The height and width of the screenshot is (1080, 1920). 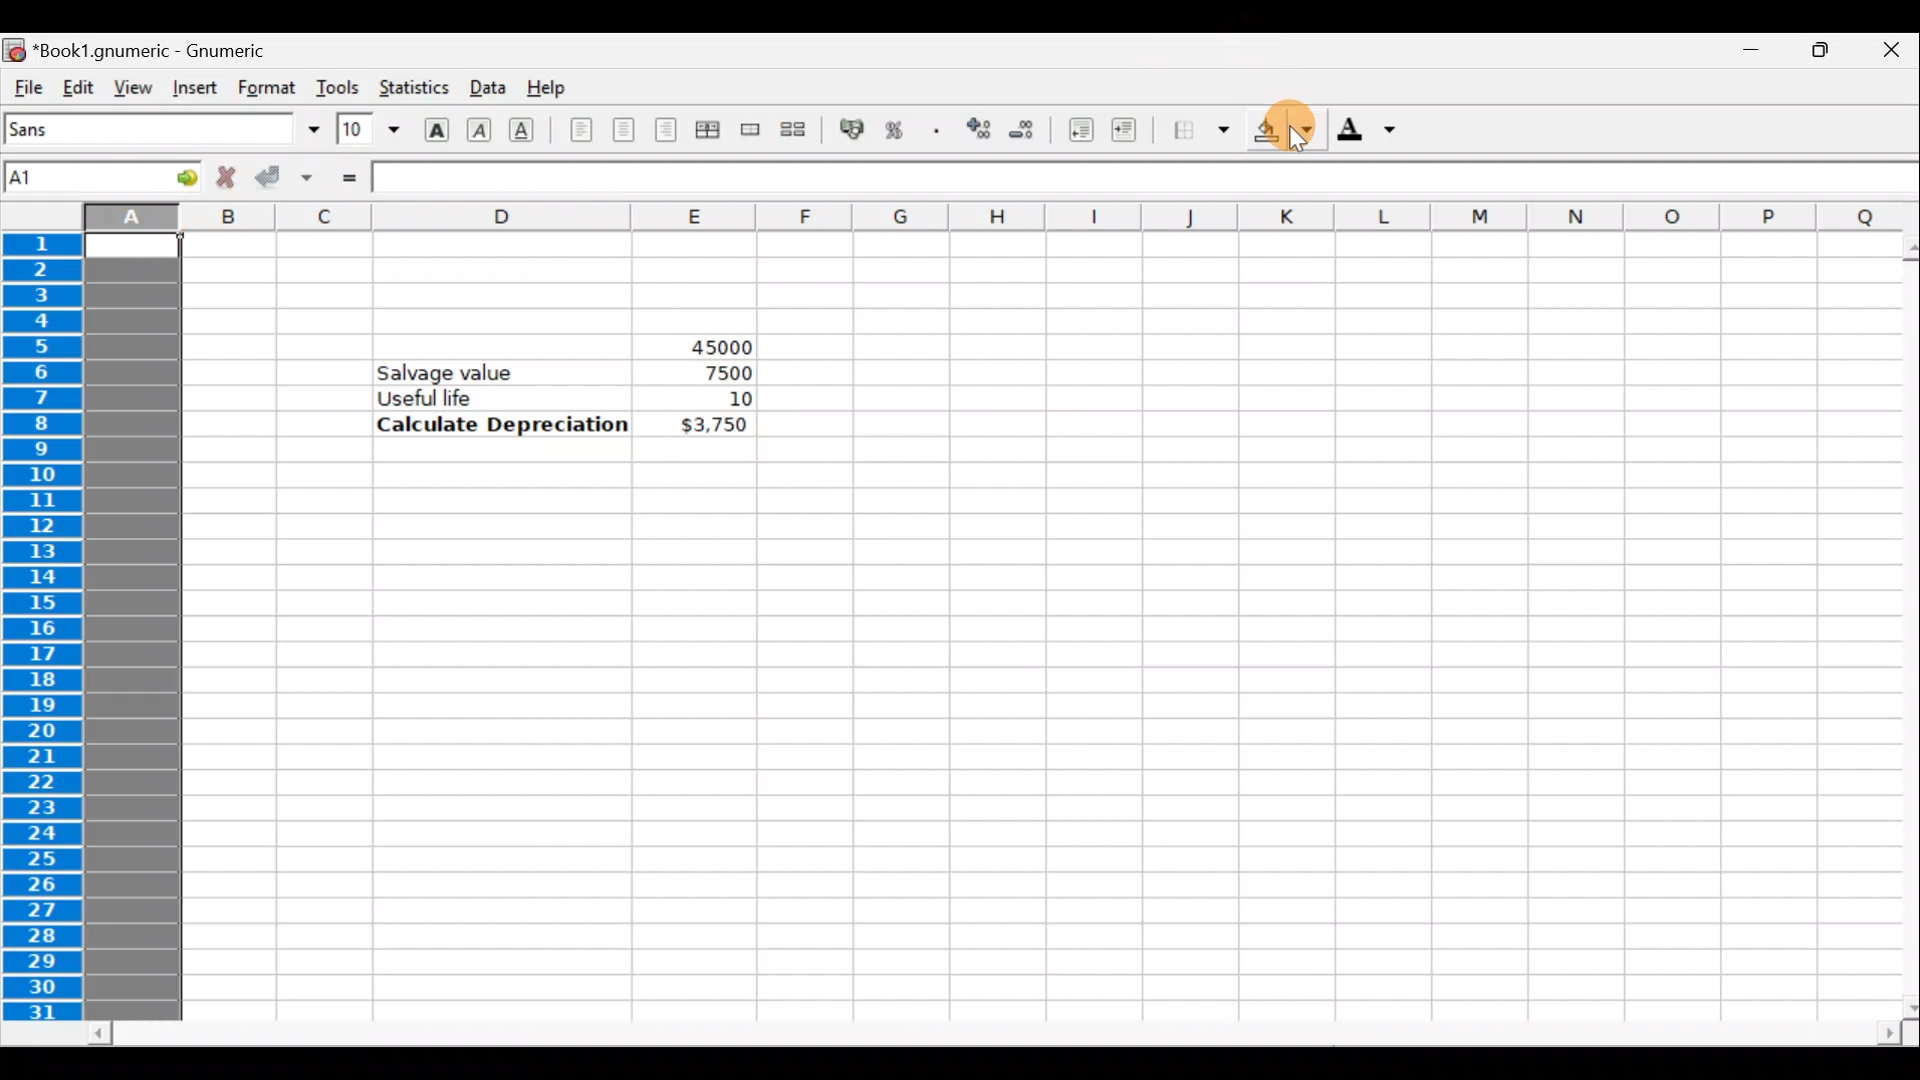 What do you see at coordinates (14, 49) in the screenshot?
I see `Gnumeric logo` at bounding box center [14, 49].